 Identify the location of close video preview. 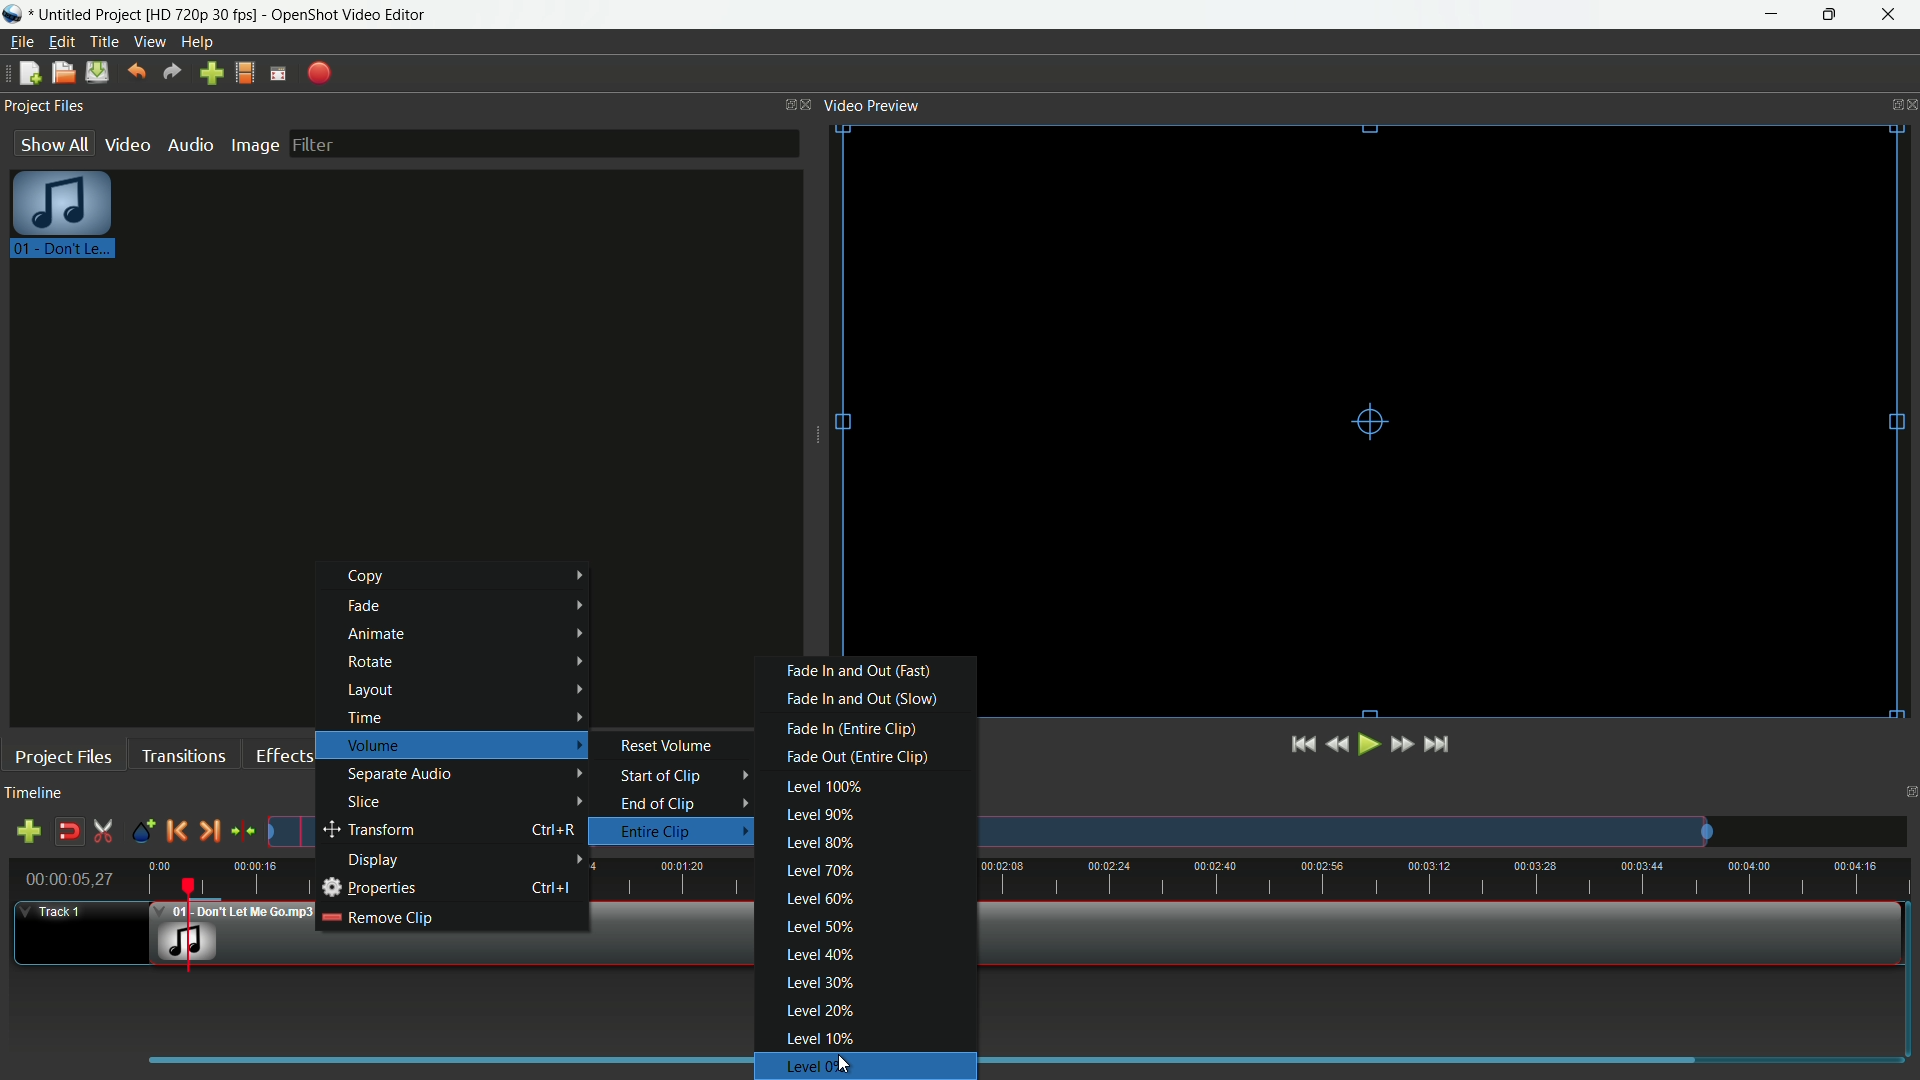
(1908, 103).